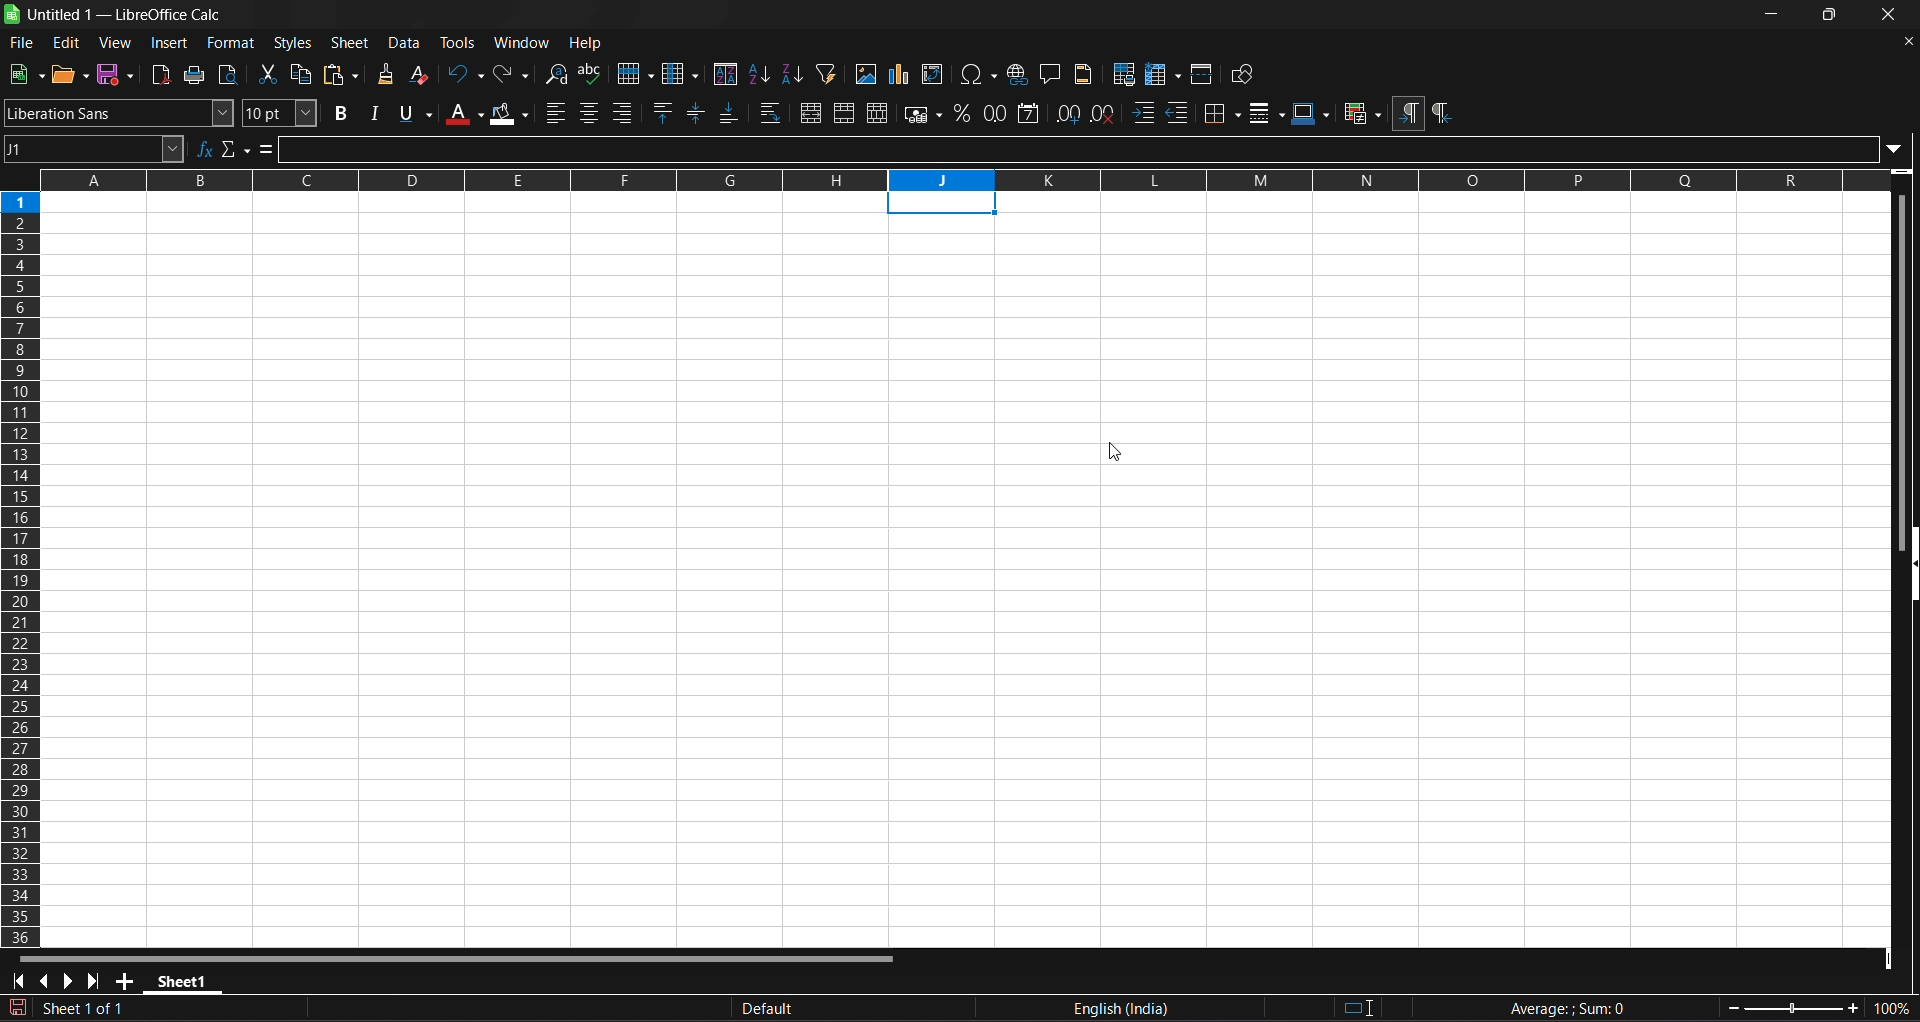 The height and width of the screenshot is (1022, 1920). I want to click on styles, so click(292, 43).